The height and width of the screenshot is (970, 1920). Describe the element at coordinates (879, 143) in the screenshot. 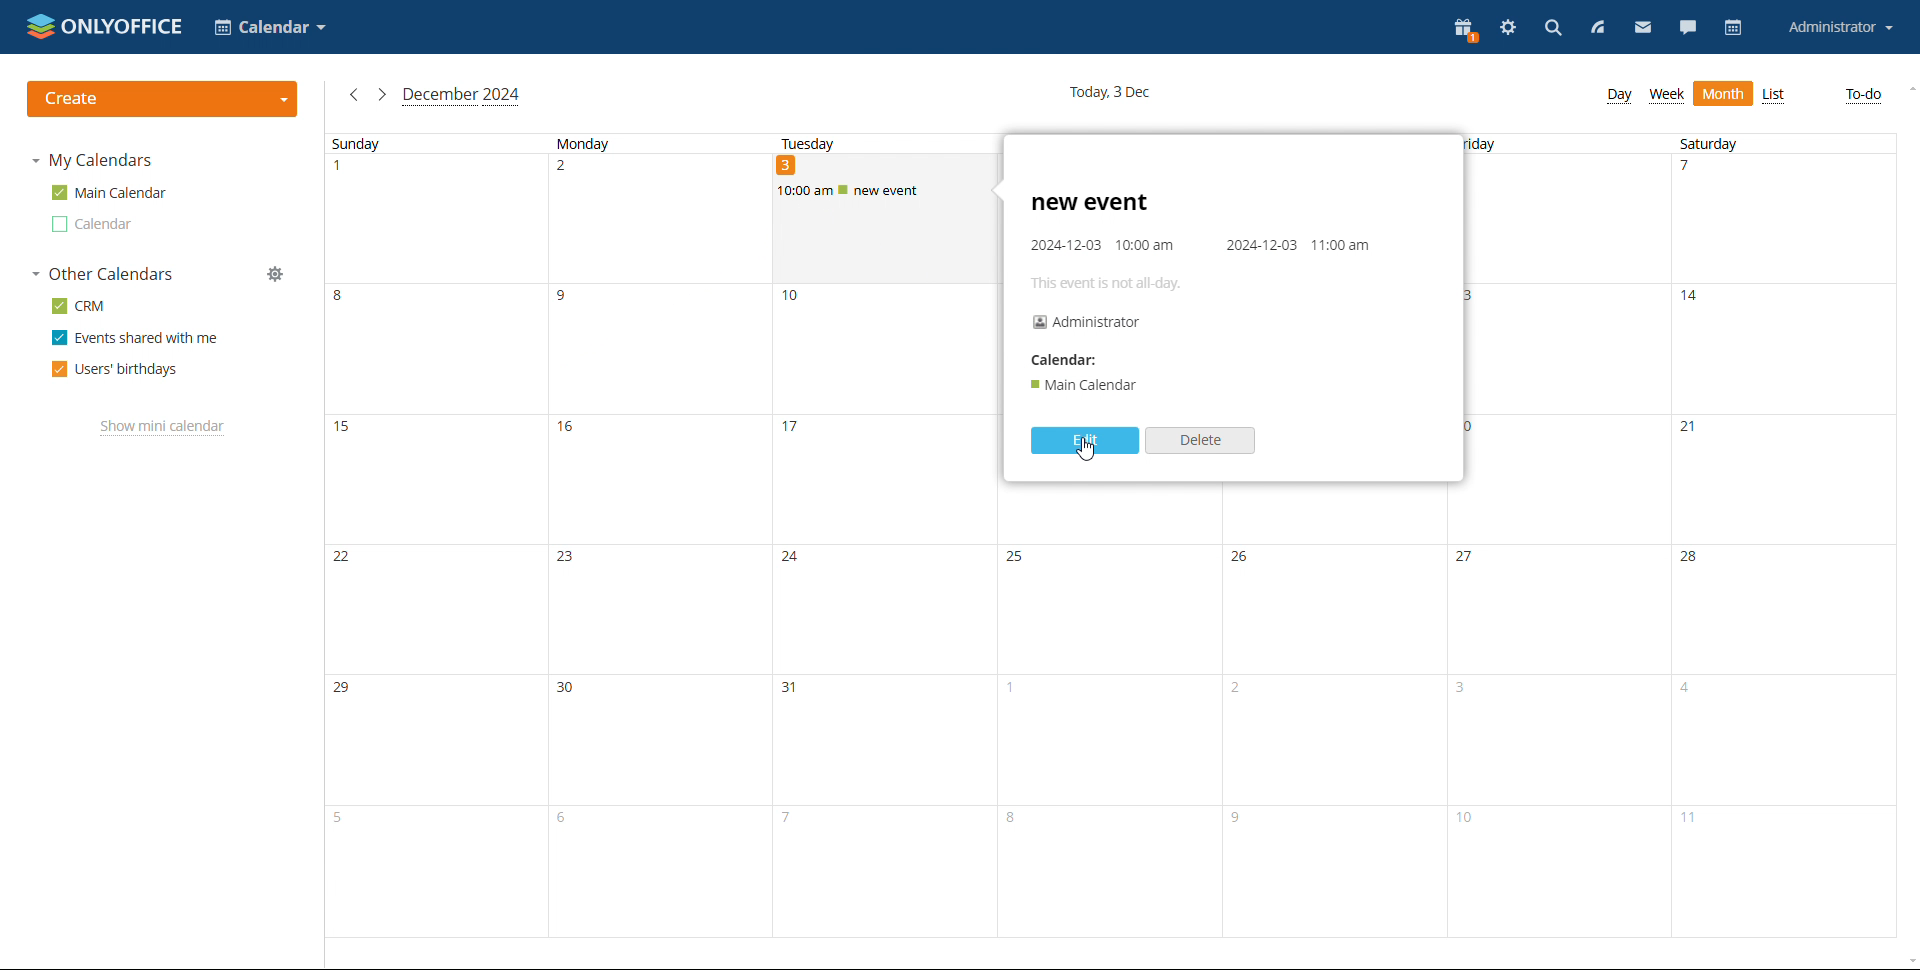

I see `Tuesday` at that location.